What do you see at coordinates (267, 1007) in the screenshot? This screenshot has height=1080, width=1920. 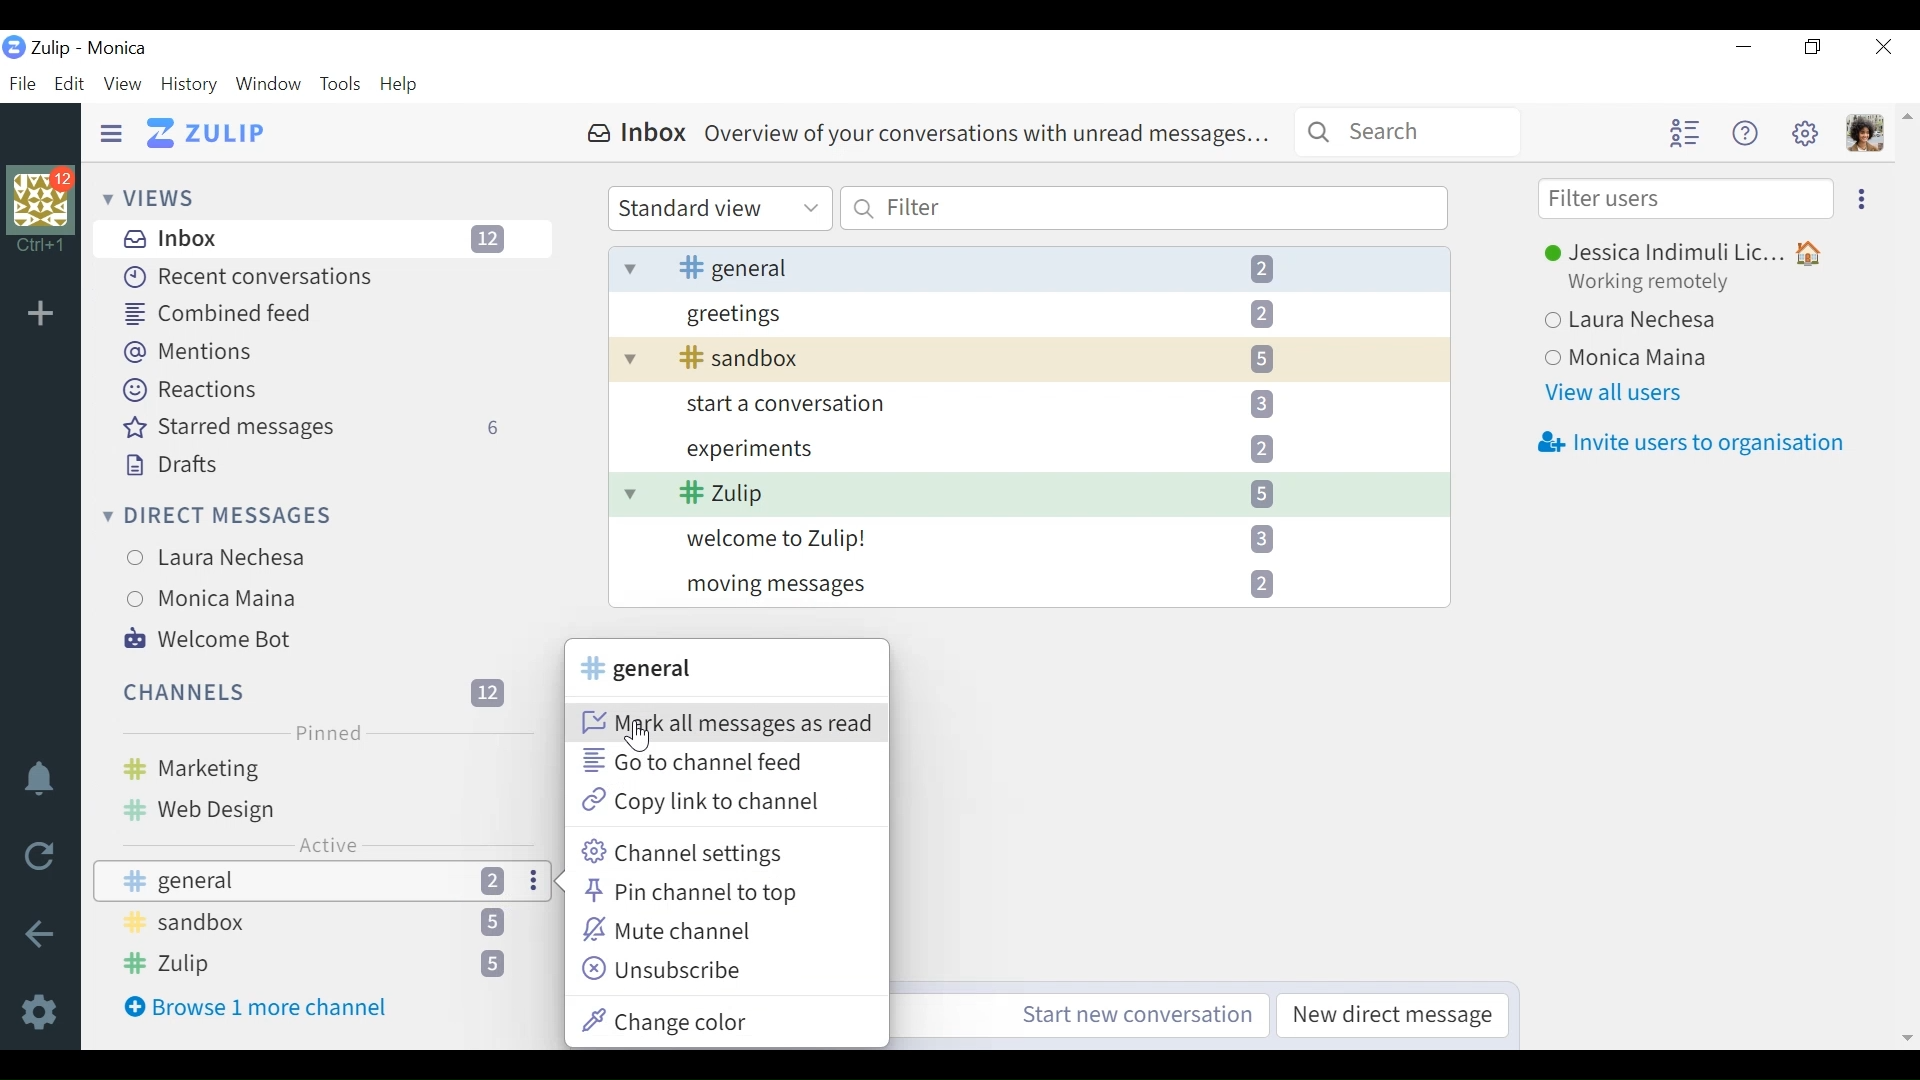 I see `Browse 1 more channel` at bounding box center [267, 1007].